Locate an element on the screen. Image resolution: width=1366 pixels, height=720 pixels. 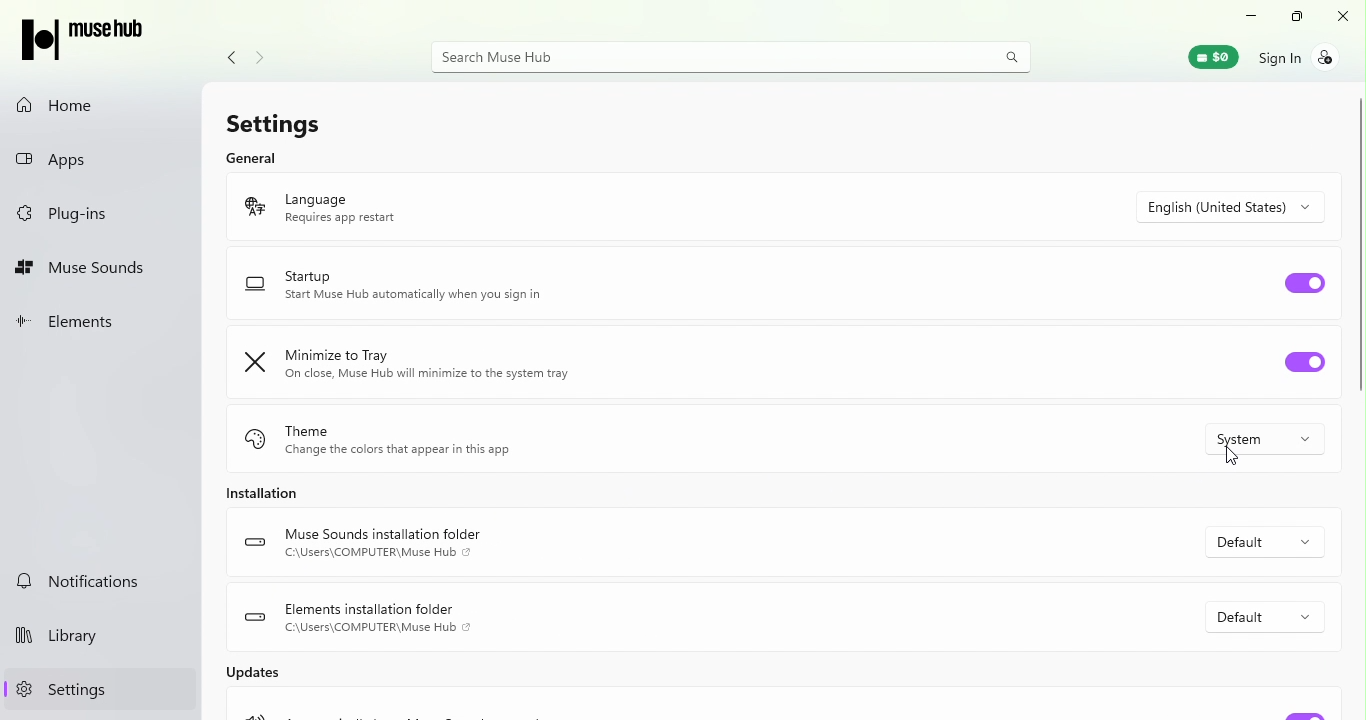
Muse sounds installation folder is located at coordinates (381, 546).